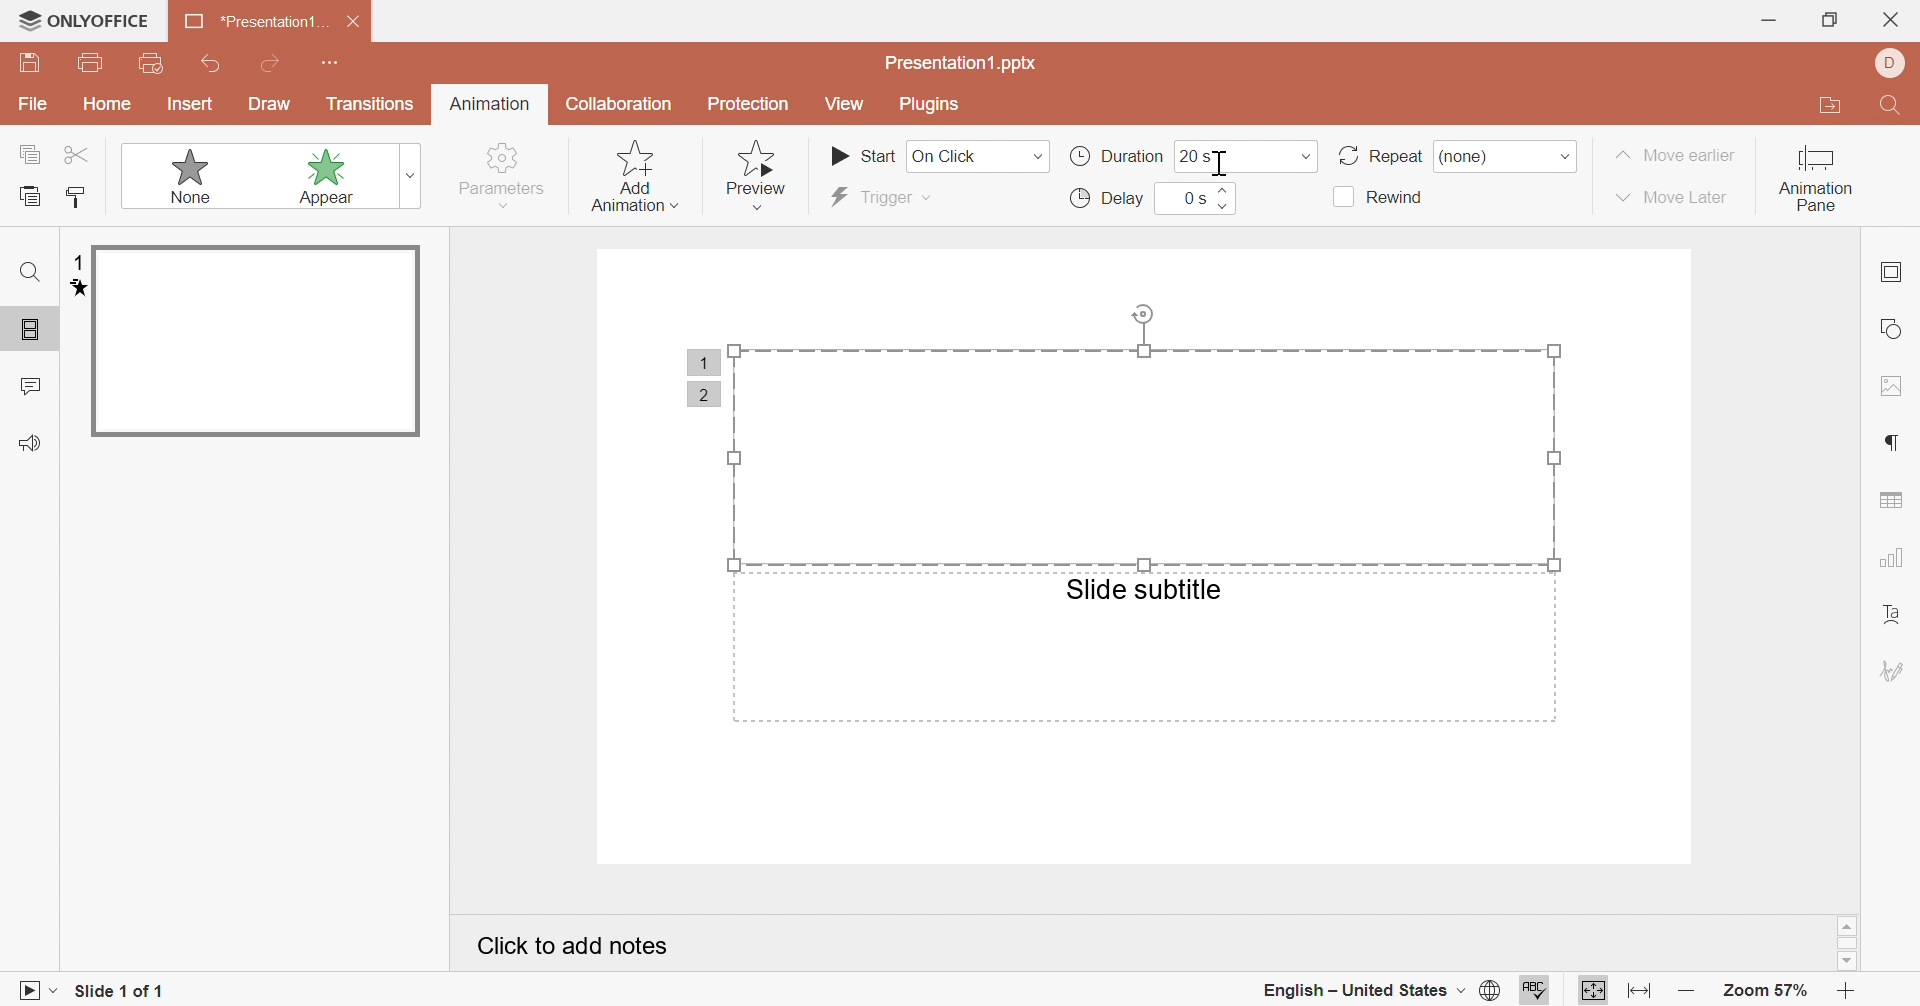 This screenshot has width=1920, height=1006. What do you see at coordinates (78, 155) in the screenshot?
I see `cut` at bounding box center [78, 155].